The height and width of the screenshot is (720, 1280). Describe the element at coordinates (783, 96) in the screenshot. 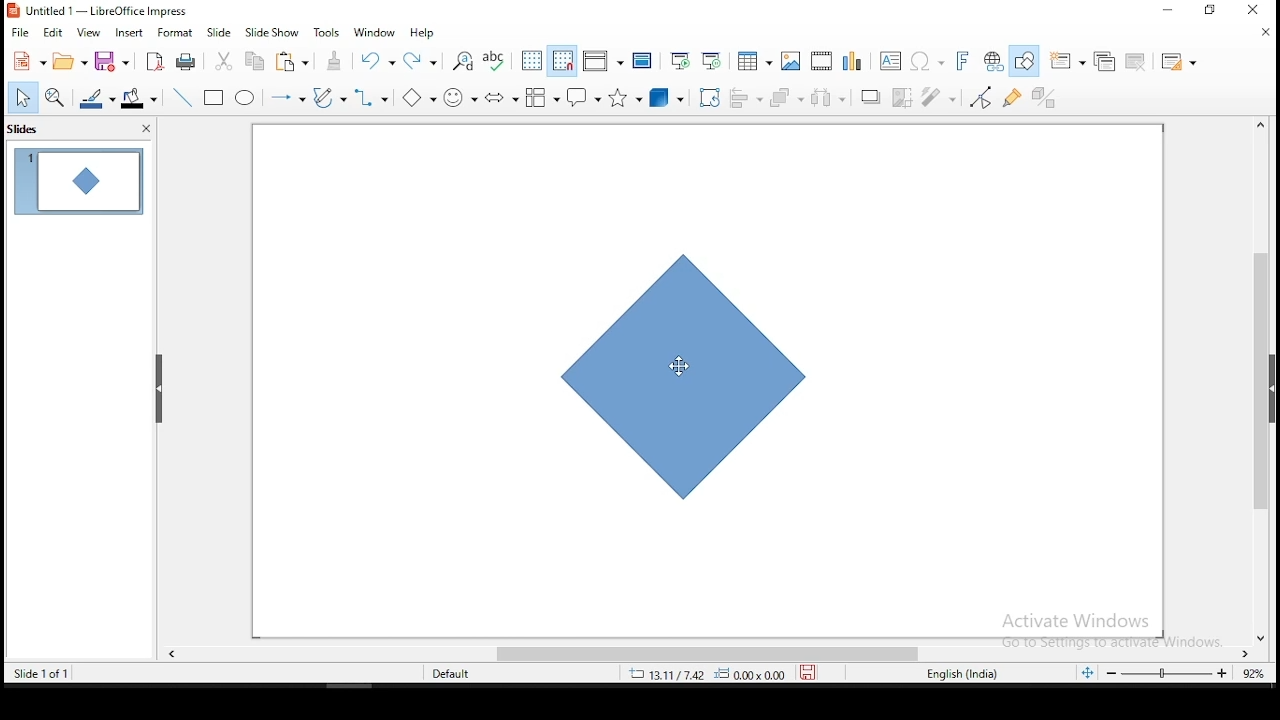

I see `arrange` at that location.